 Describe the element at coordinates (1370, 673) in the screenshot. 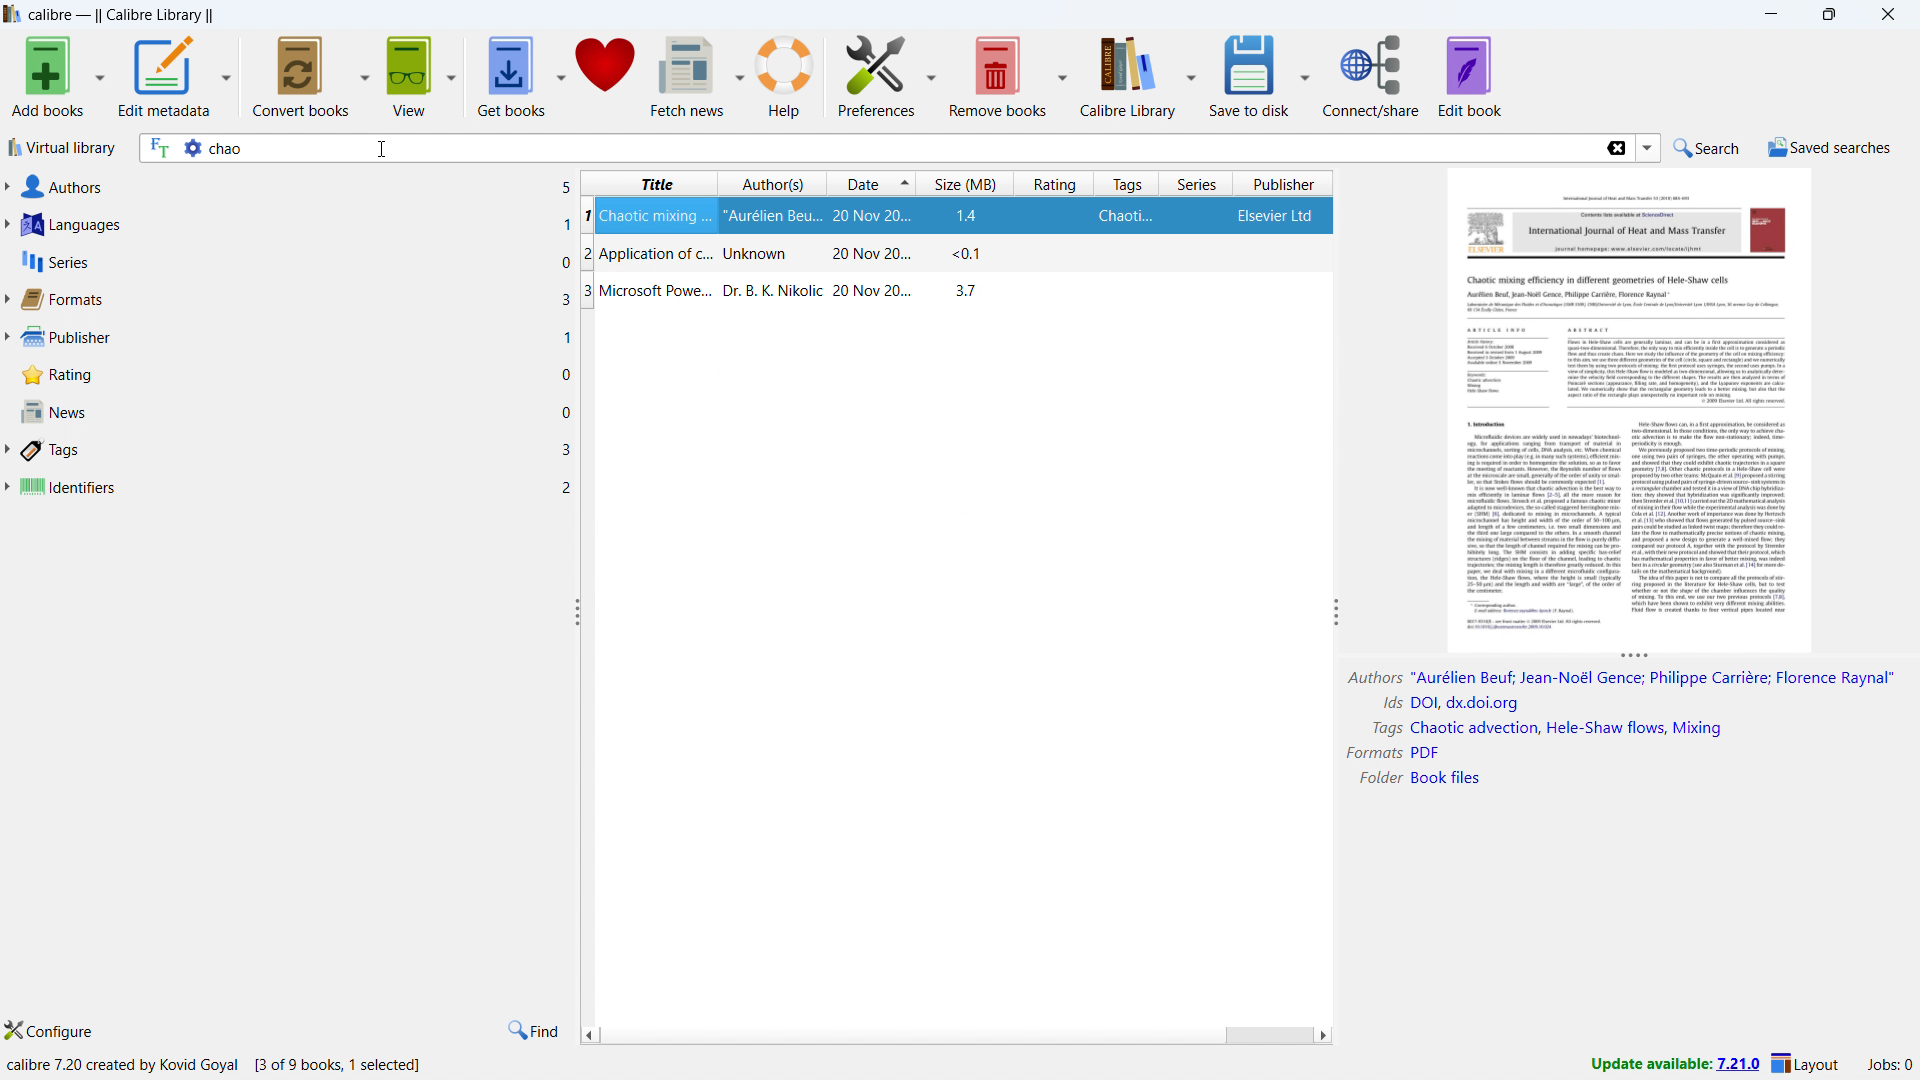

I see `Author` at that location.